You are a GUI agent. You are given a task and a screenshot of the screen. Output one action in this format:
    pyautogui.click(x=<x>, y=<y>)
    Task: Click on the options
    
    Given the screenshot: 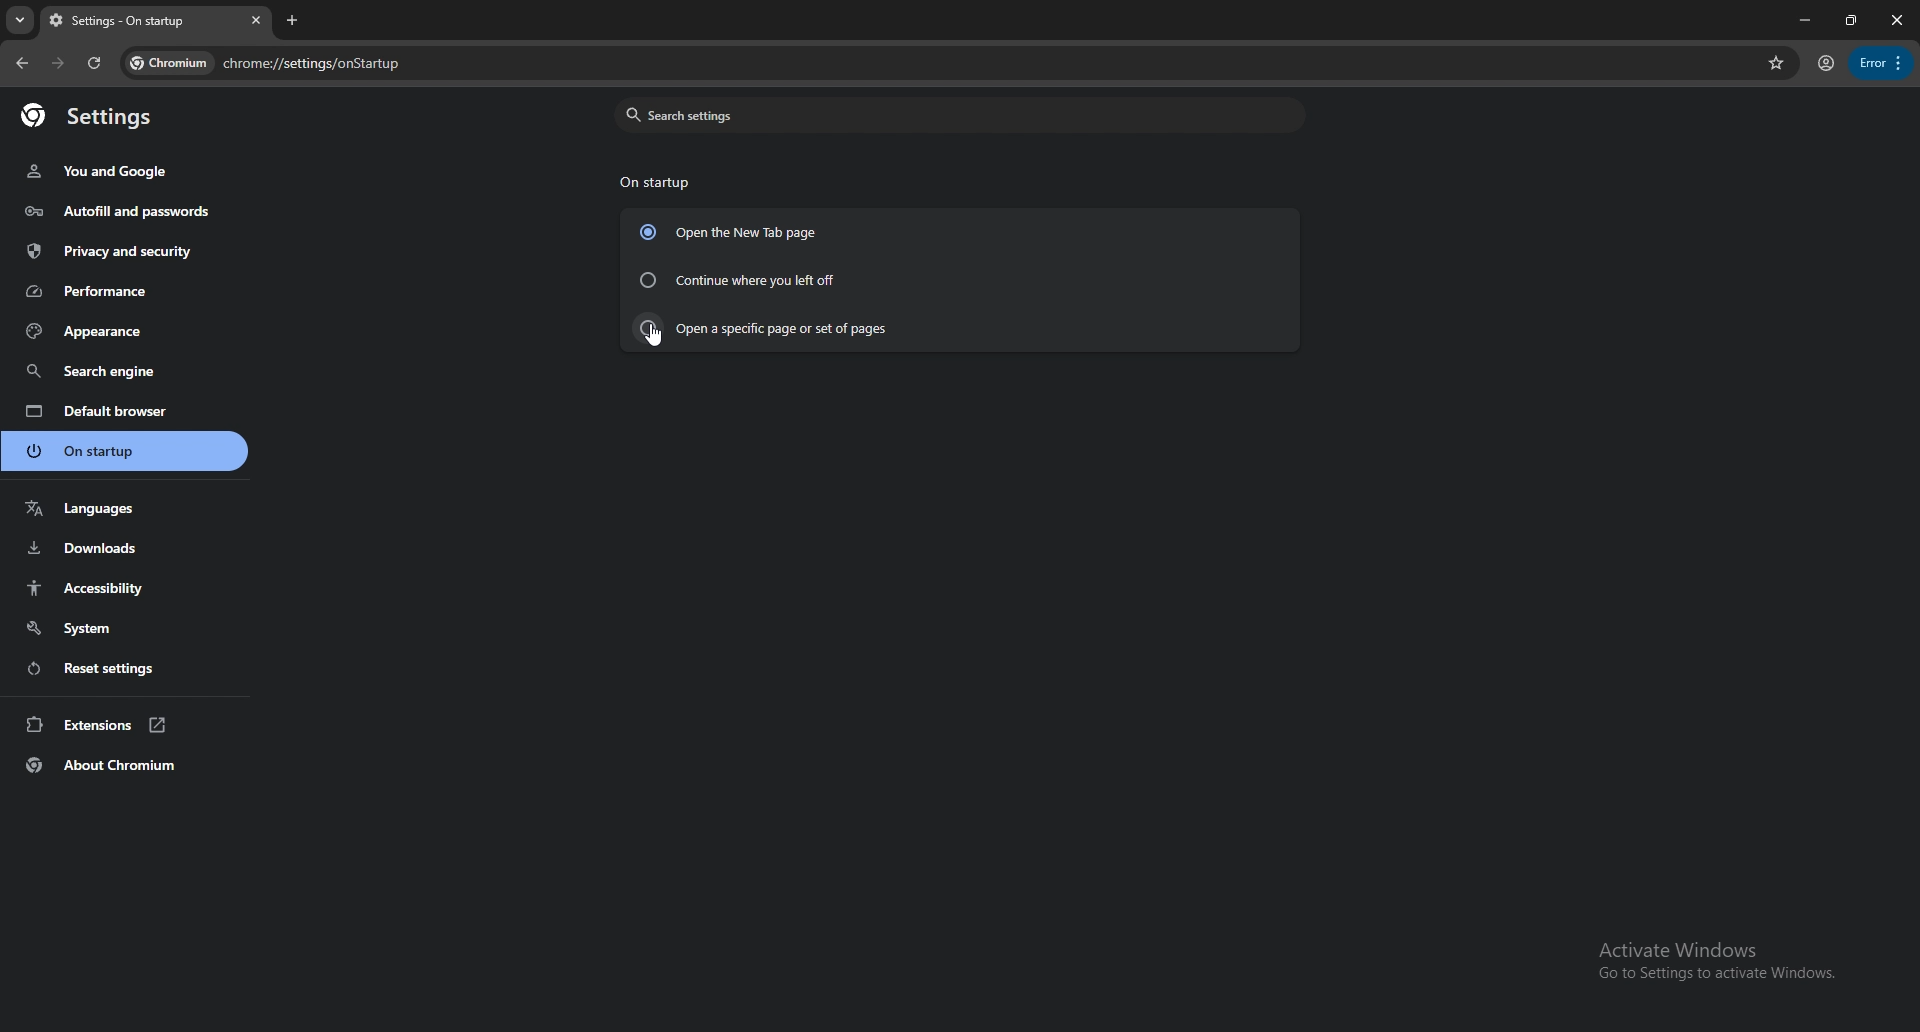 What is the action you would take?
    pyautogui.click(x=1881, y=63)
    